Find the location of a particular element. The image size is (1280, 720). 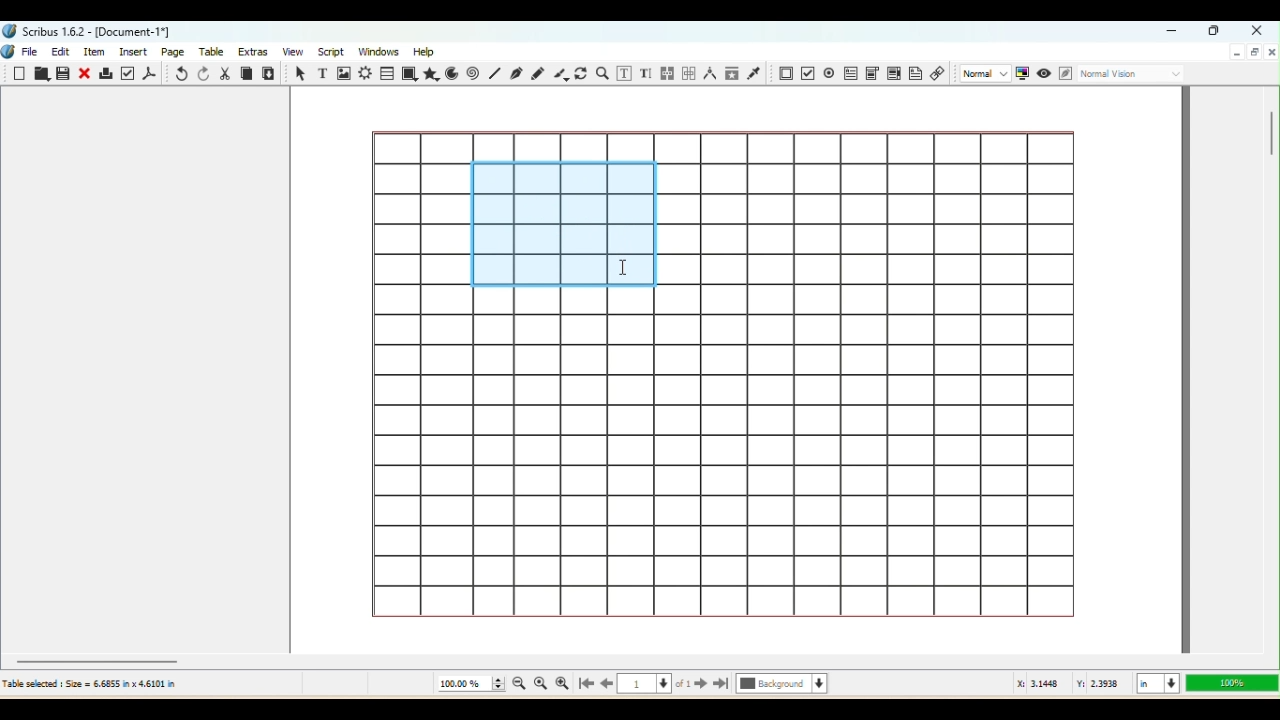

Edit is located at coordinates (60, 52).